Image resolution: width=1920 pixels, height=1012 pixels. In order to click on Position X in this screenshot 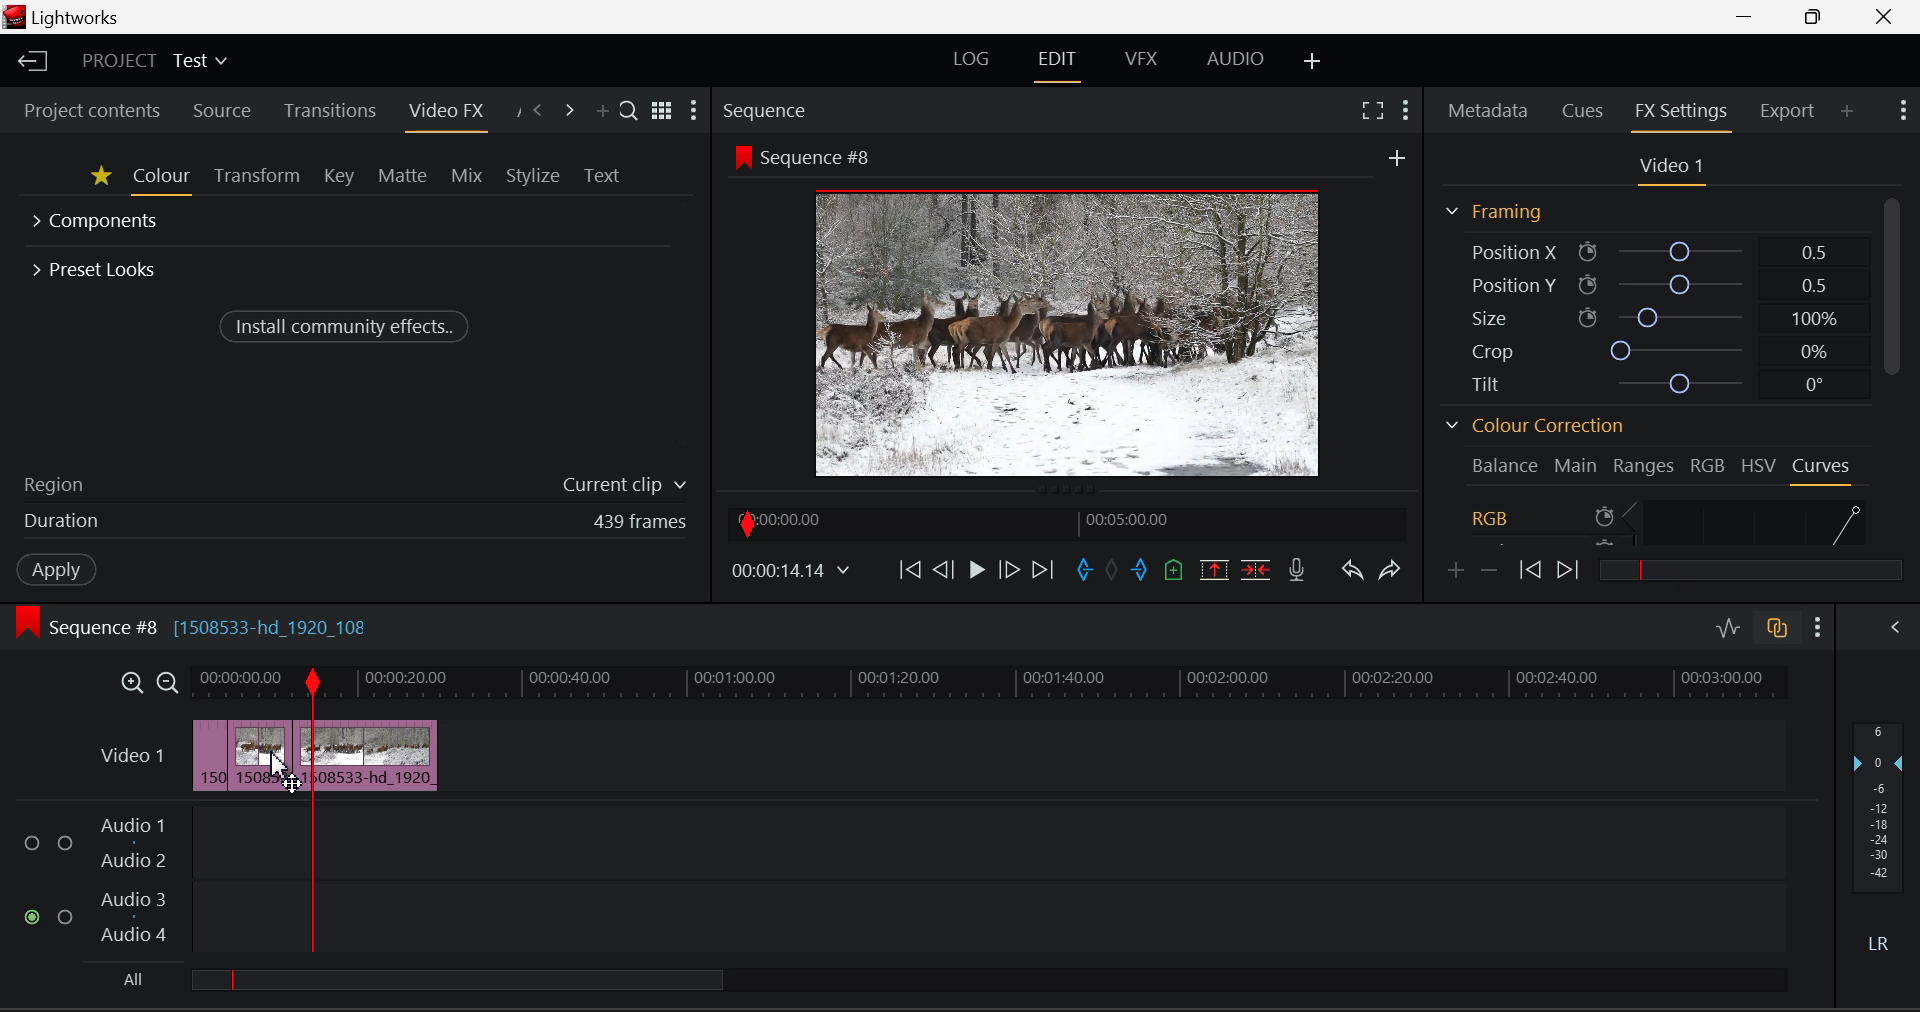, I will do `click(1646, 251)`.